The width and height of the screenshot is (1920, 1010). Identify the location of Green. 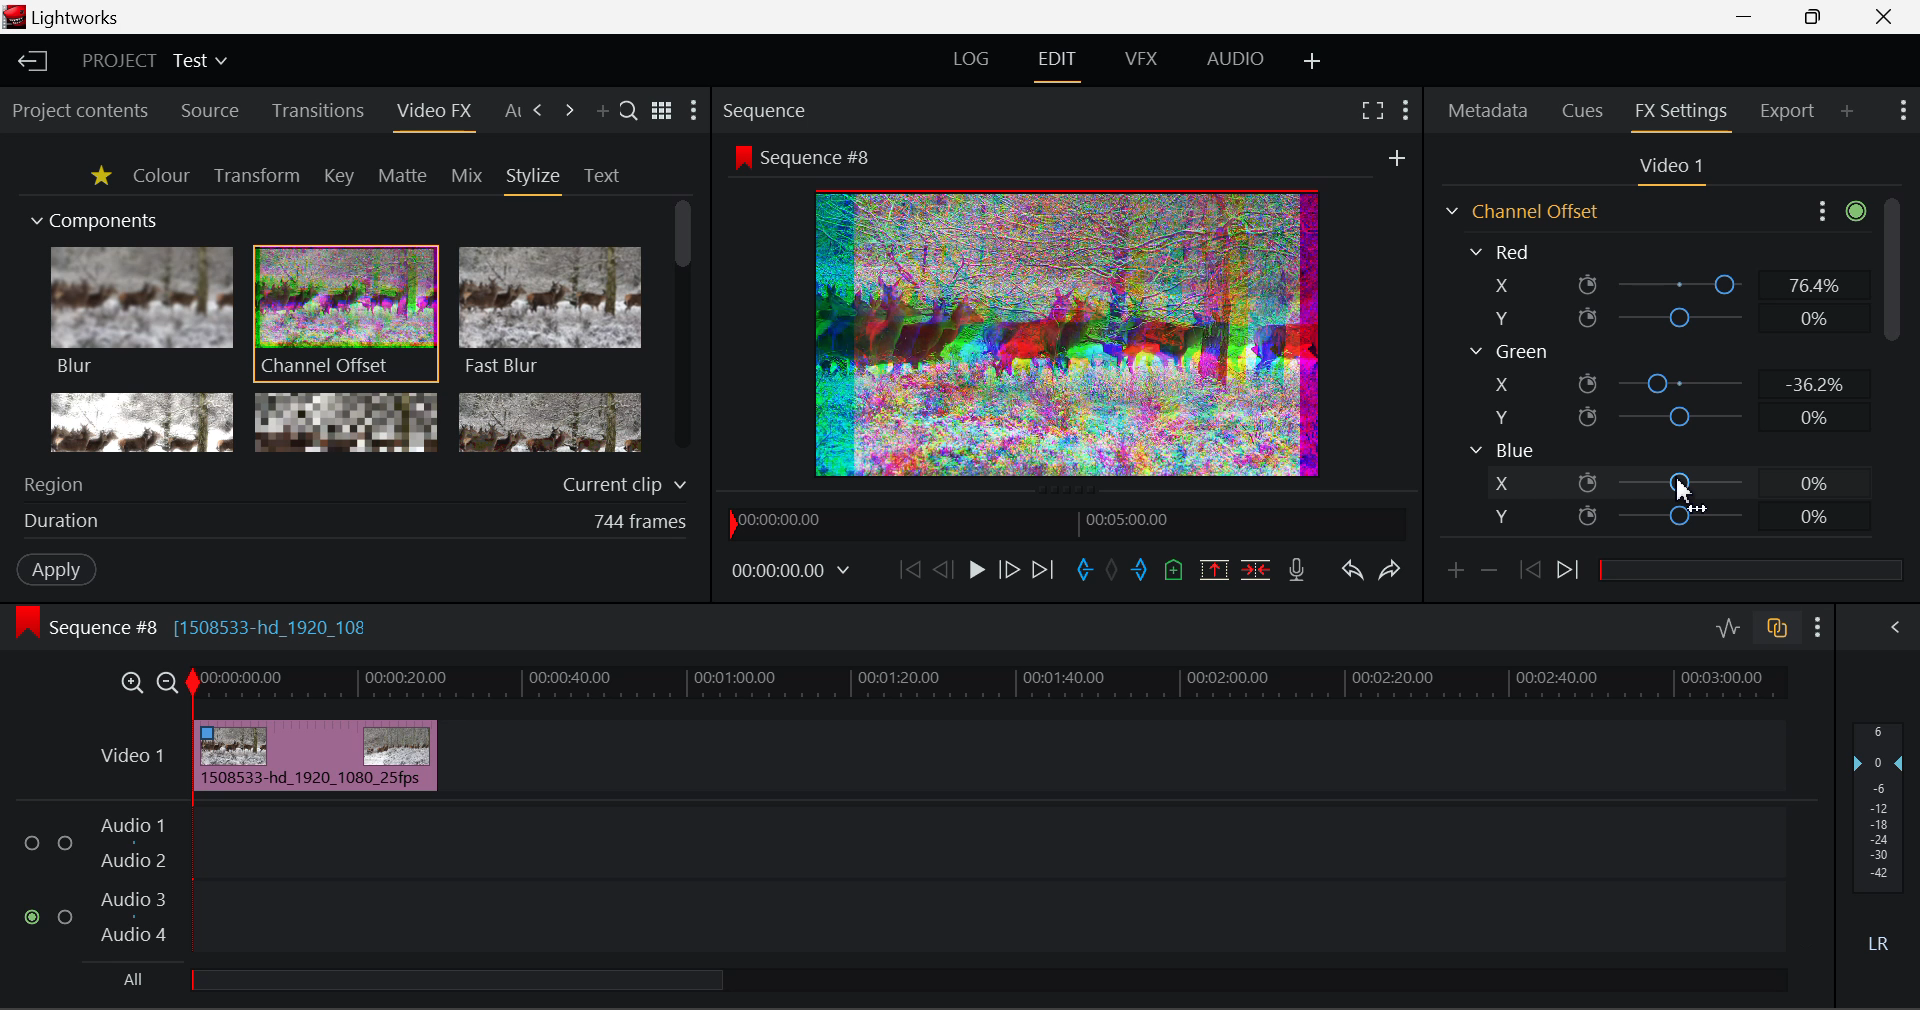
(1508, 351).